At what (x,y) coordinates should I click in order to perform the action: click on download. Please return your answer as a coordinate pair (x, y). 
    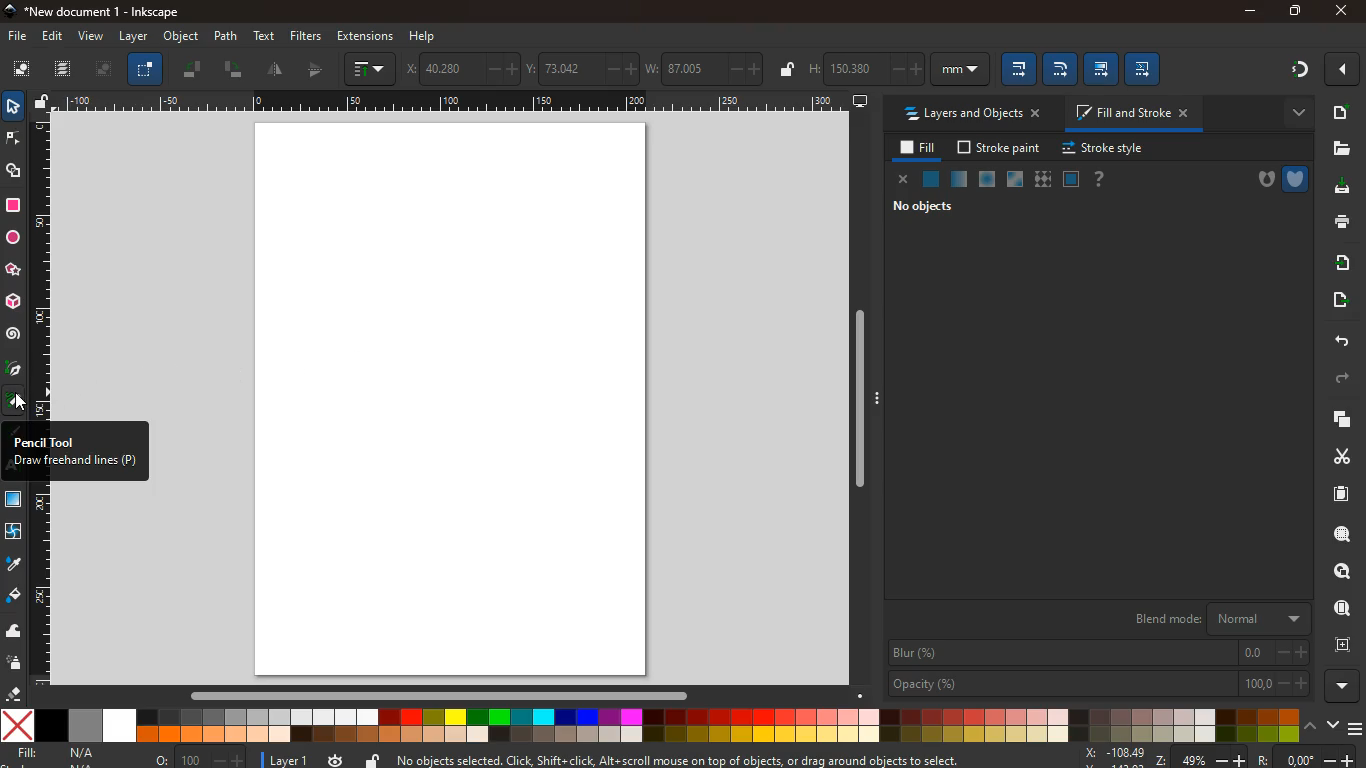
    Looking at the image, I should click on (1339, 189).